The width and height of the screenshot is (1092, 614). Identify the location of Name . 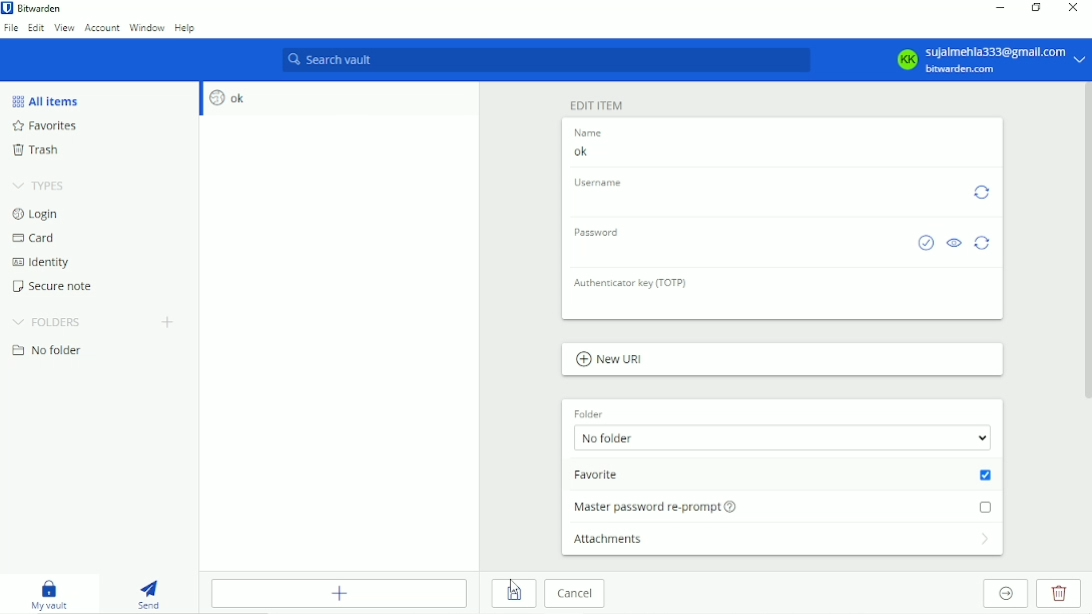
(592, 133).